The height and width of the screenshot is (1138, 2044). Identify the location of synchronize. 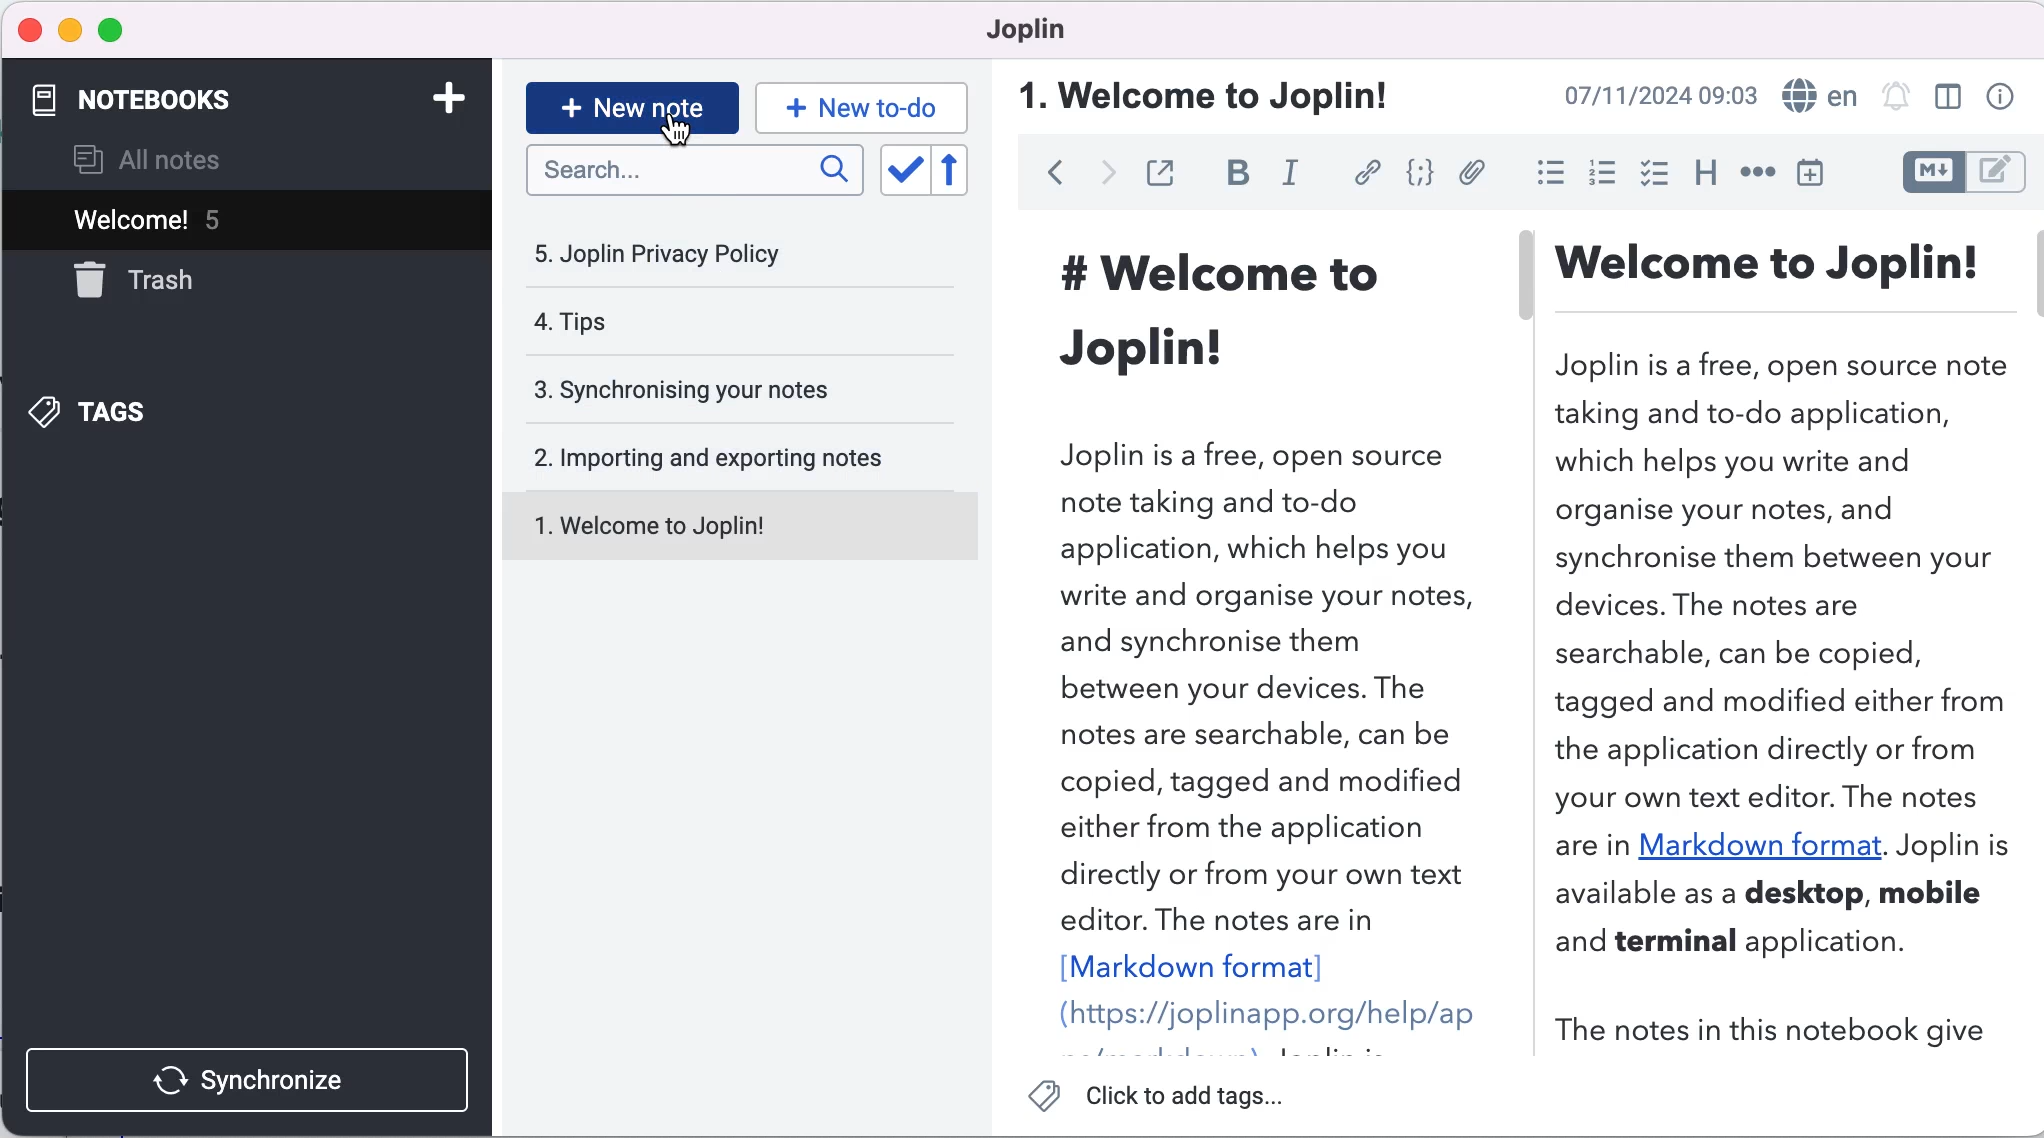
(252, 1075).